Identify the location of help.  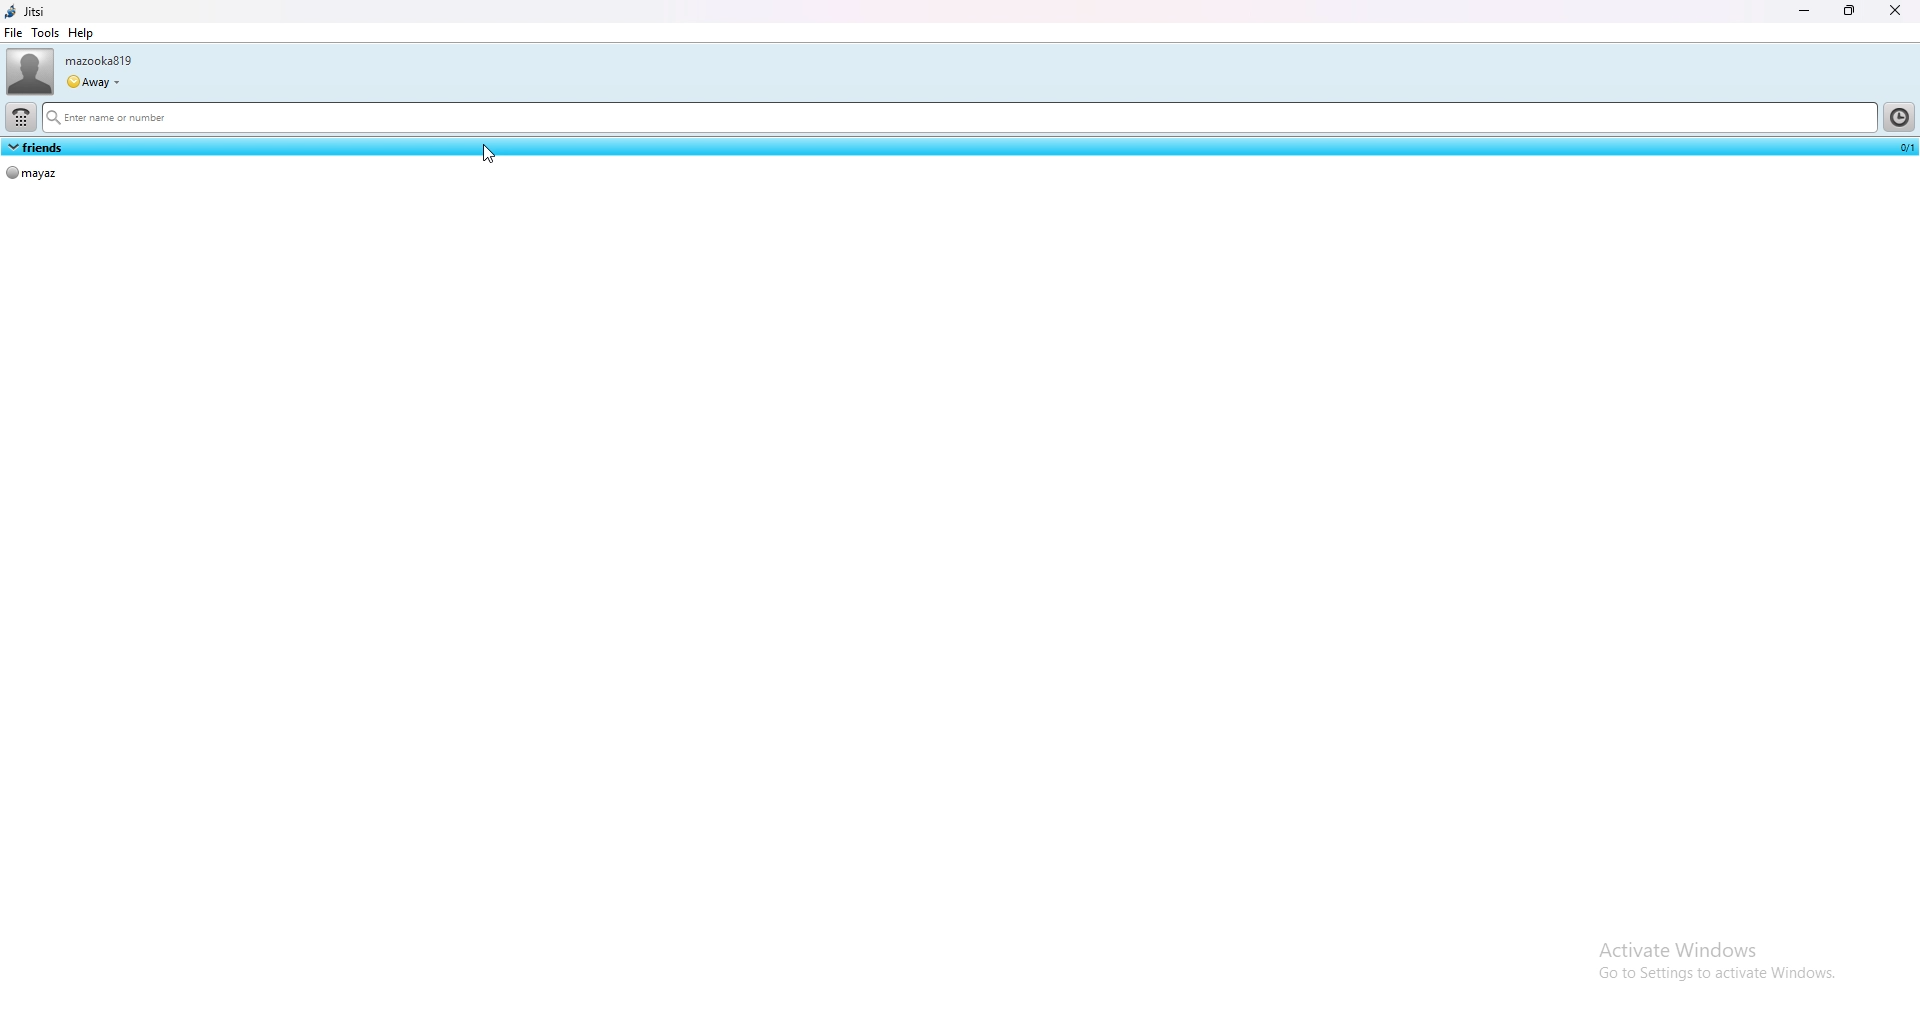
(80, 33).